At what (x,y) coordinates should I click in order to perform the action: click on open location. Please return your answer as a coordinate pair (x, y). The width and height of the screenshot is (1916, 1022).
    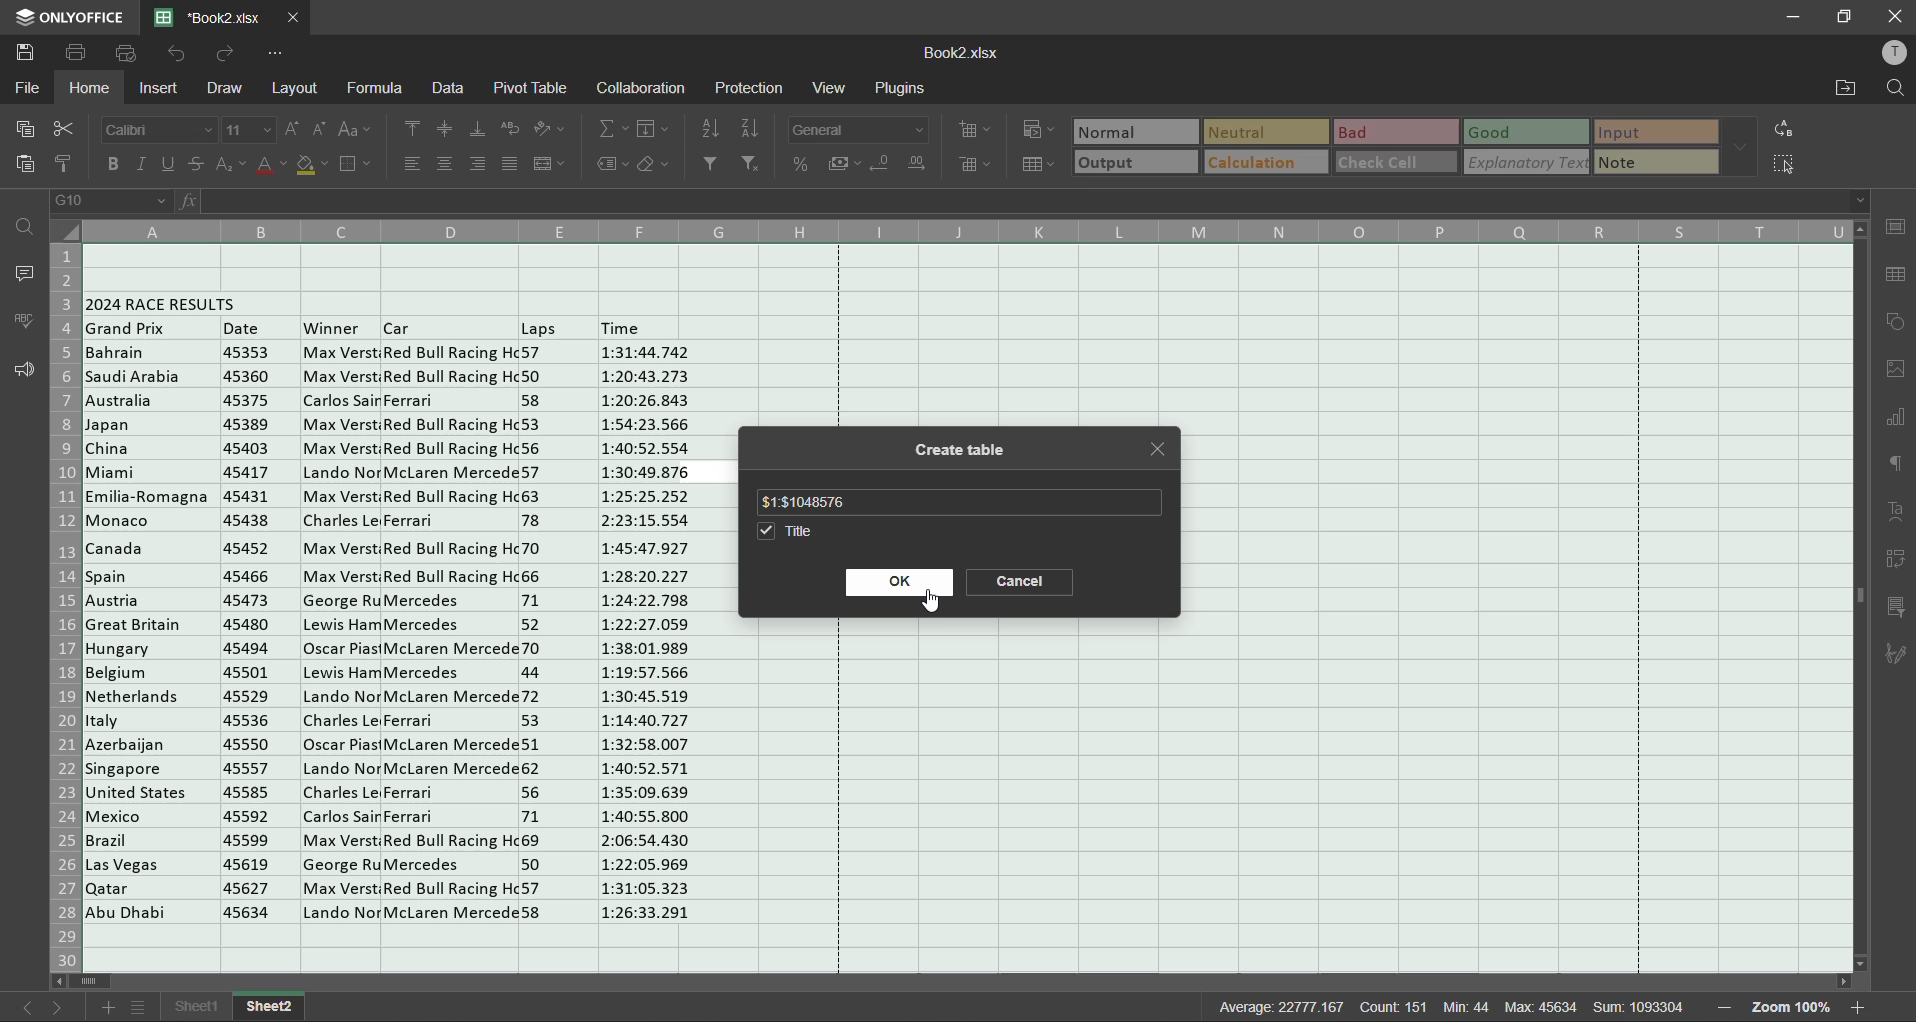
    Looking at the image, I should click on (1850, 92).